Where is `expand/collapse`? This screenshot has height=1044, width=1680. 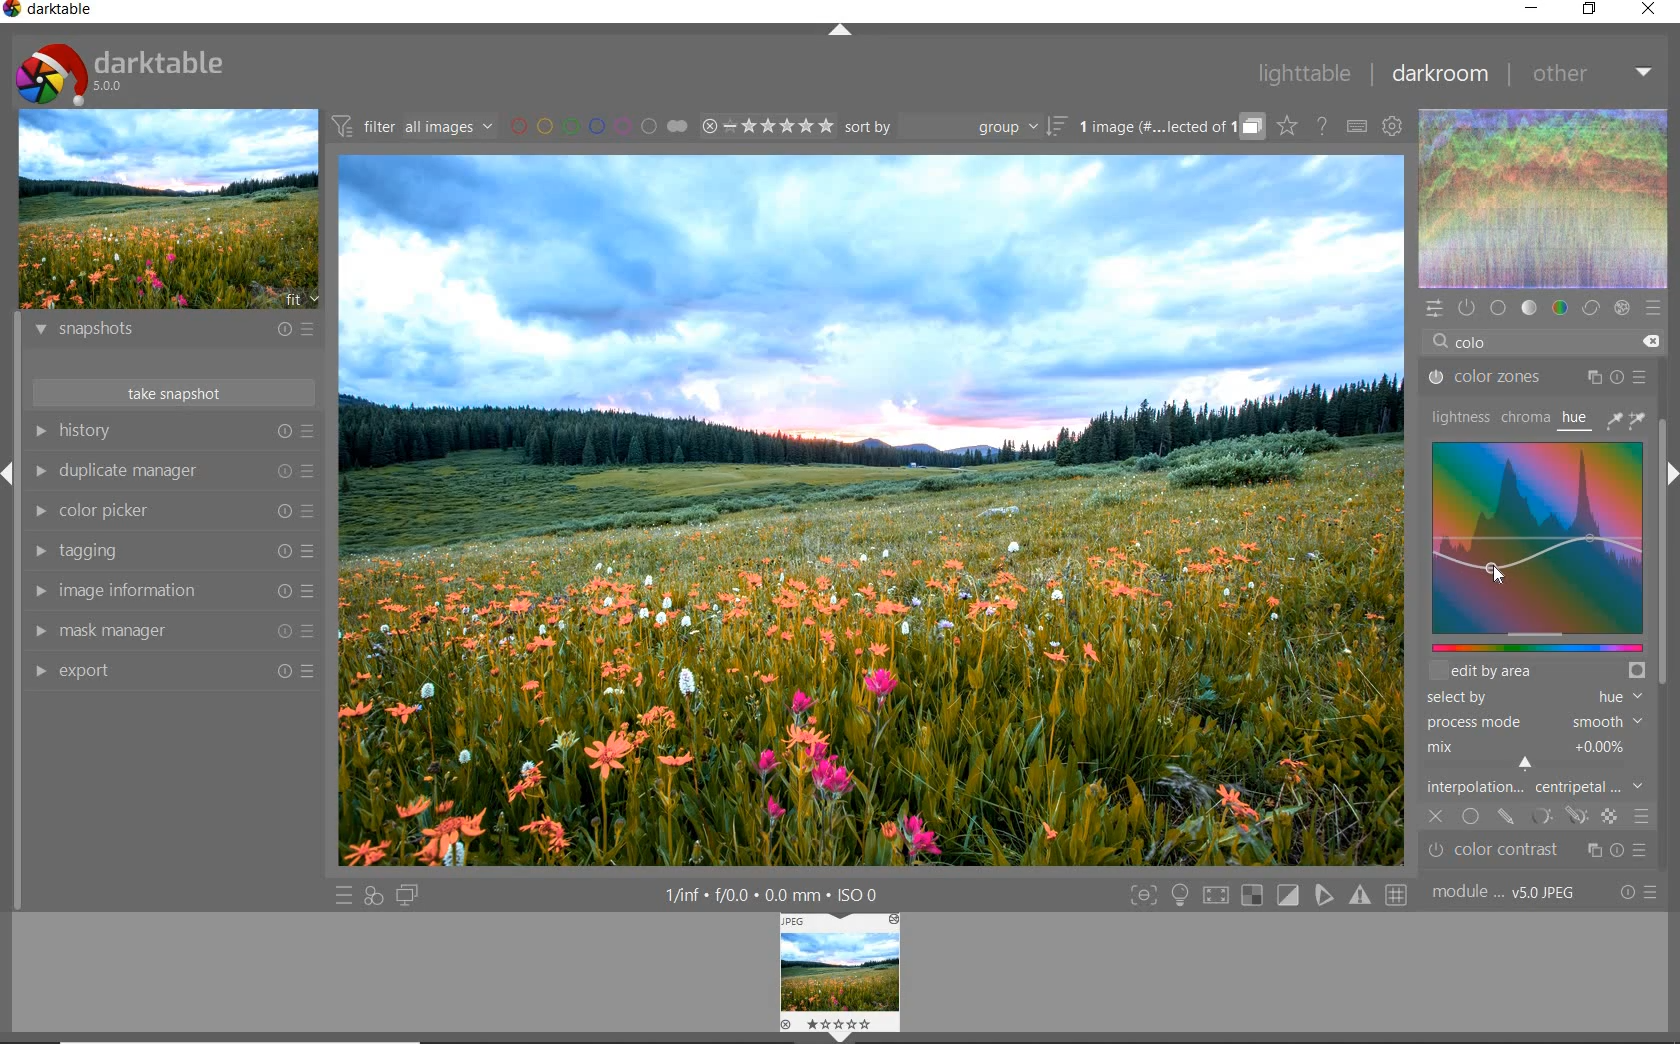
expand/collapse is located at coordinates (843, 31).